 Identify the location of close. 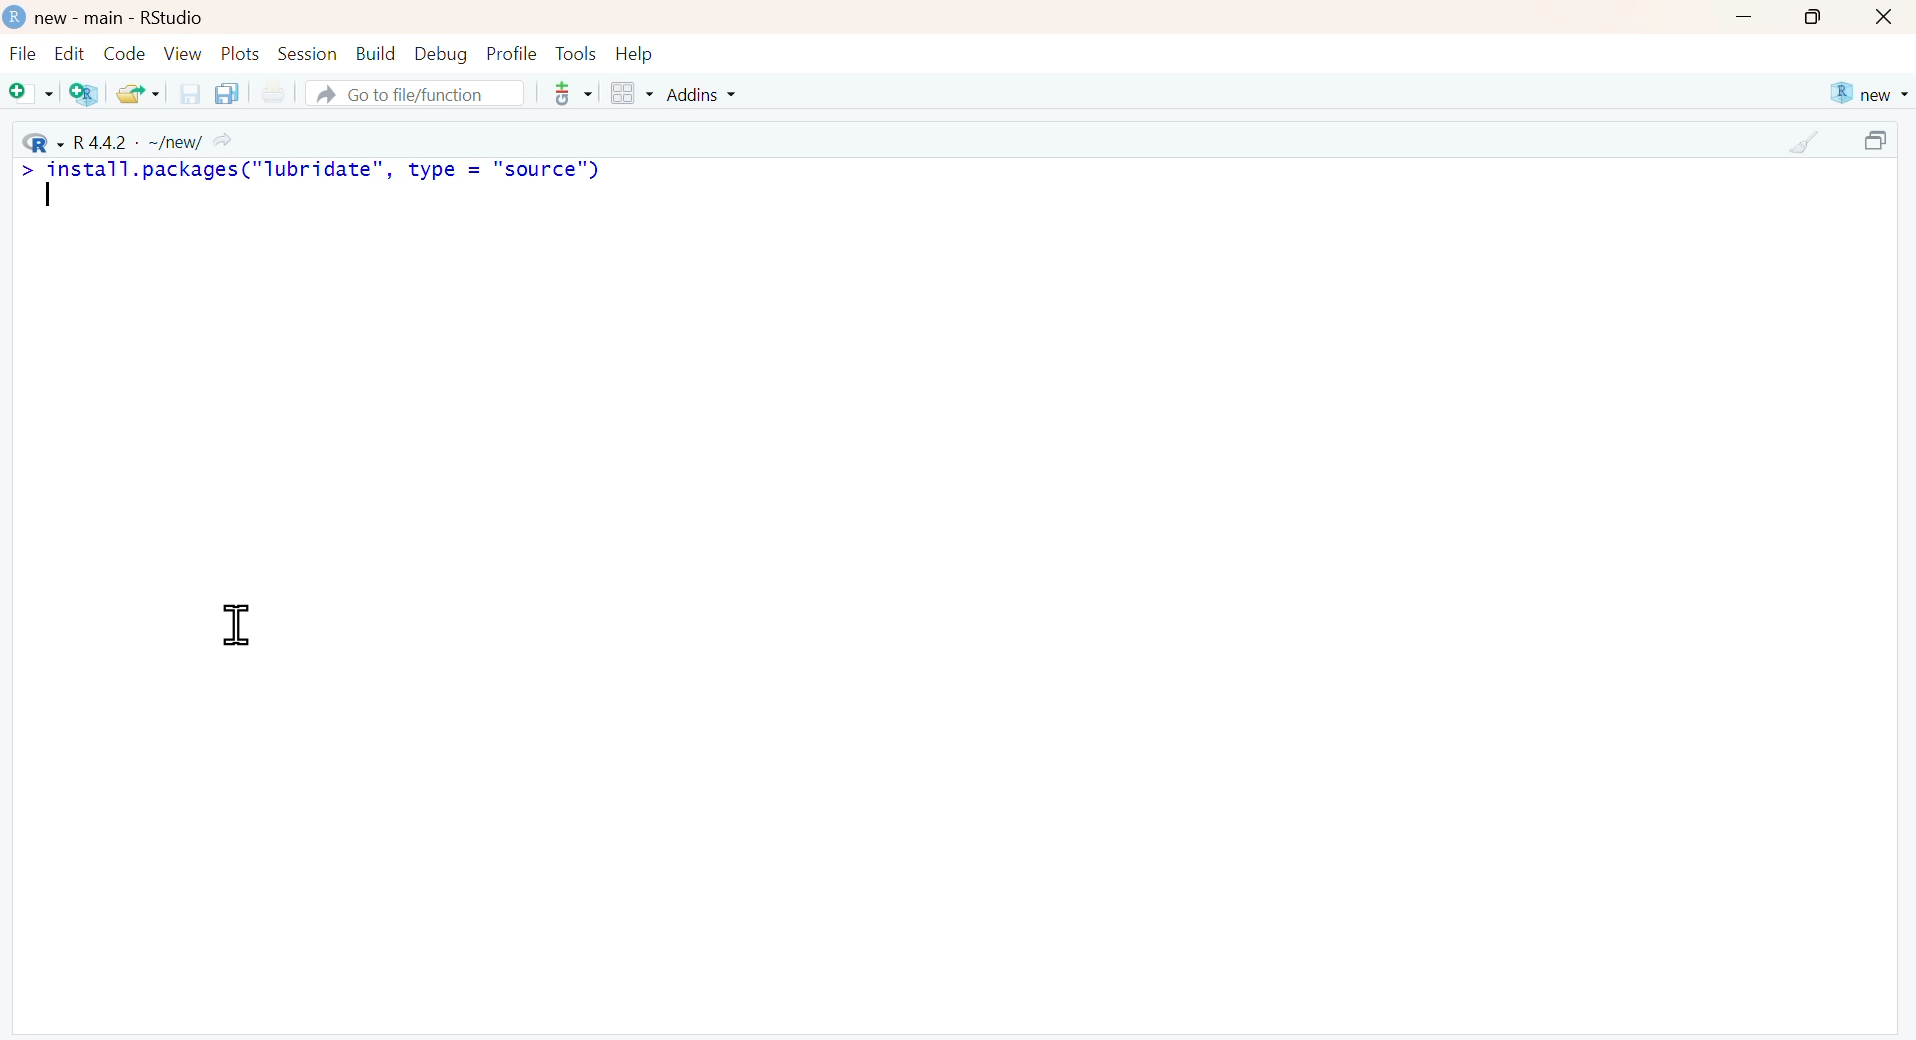
(1886, 18).